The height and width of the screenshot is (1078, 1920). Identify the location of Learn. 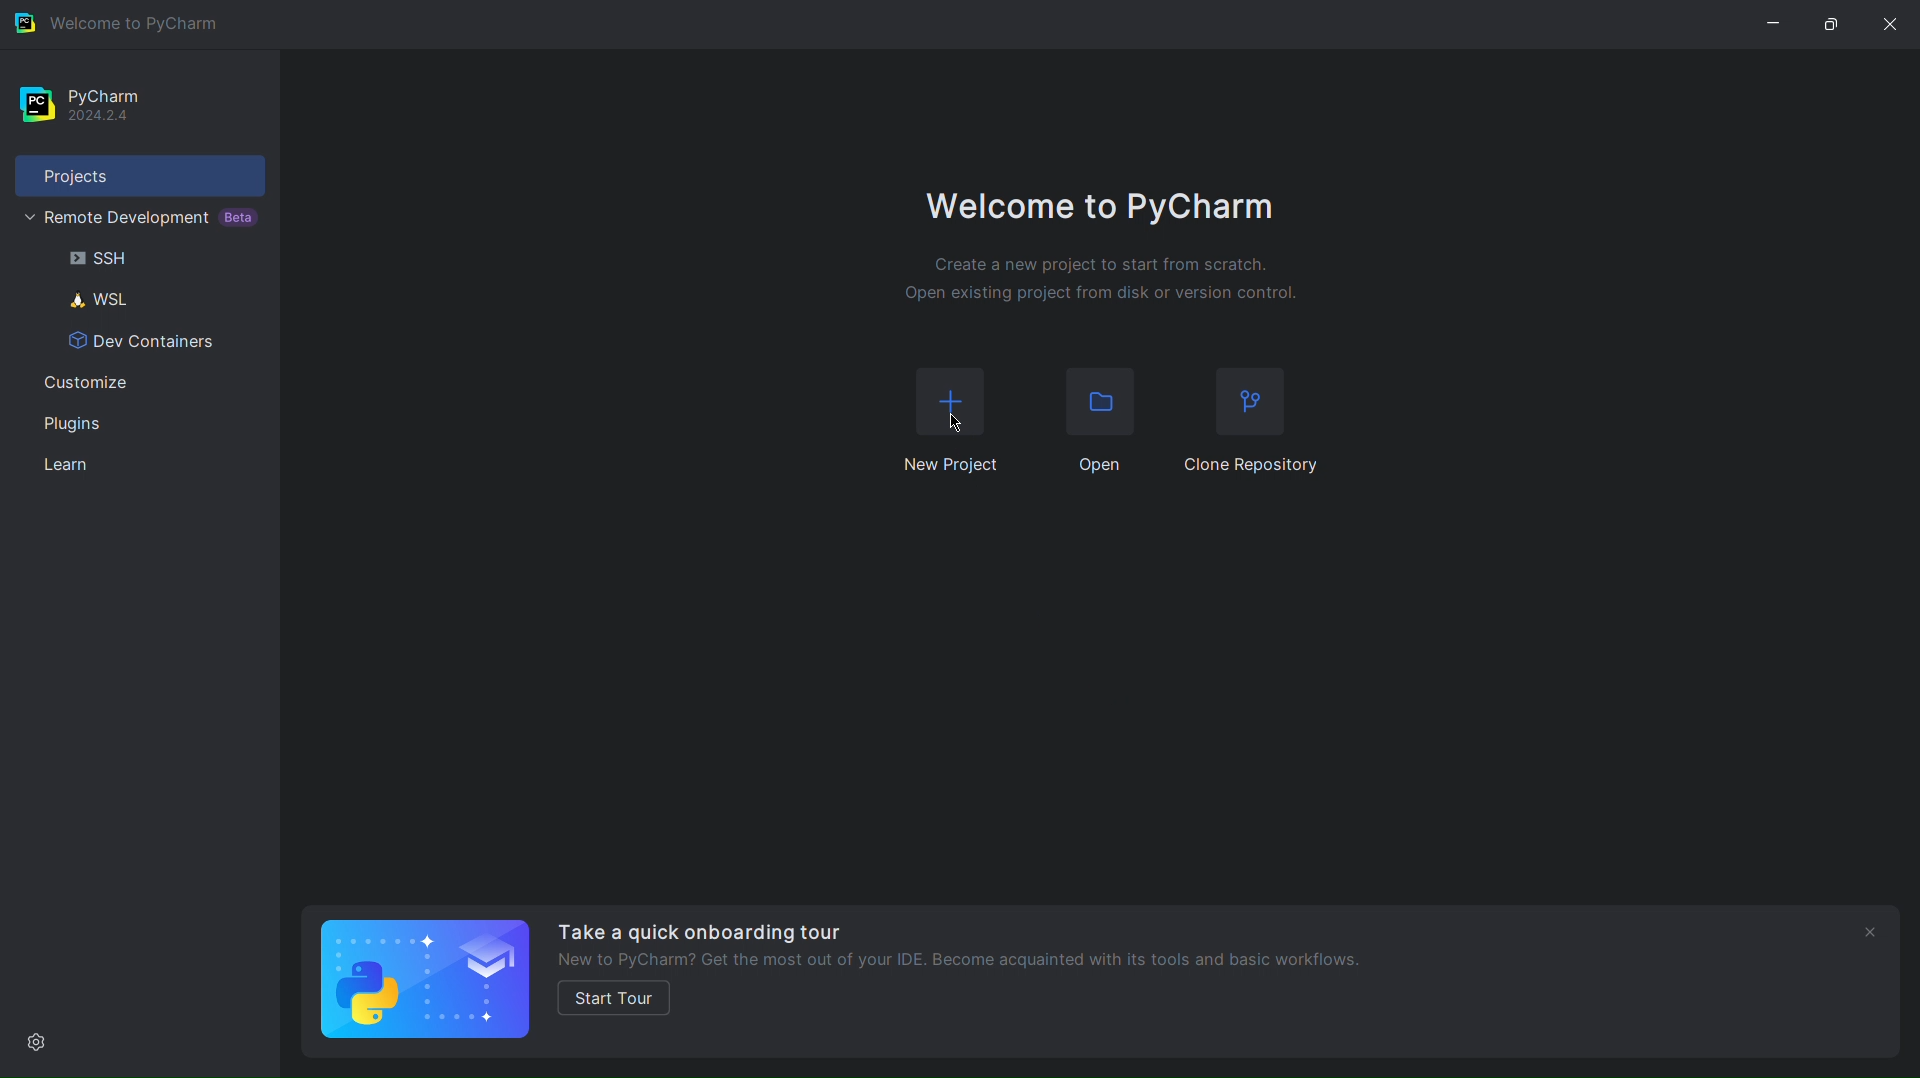
(144, 469).